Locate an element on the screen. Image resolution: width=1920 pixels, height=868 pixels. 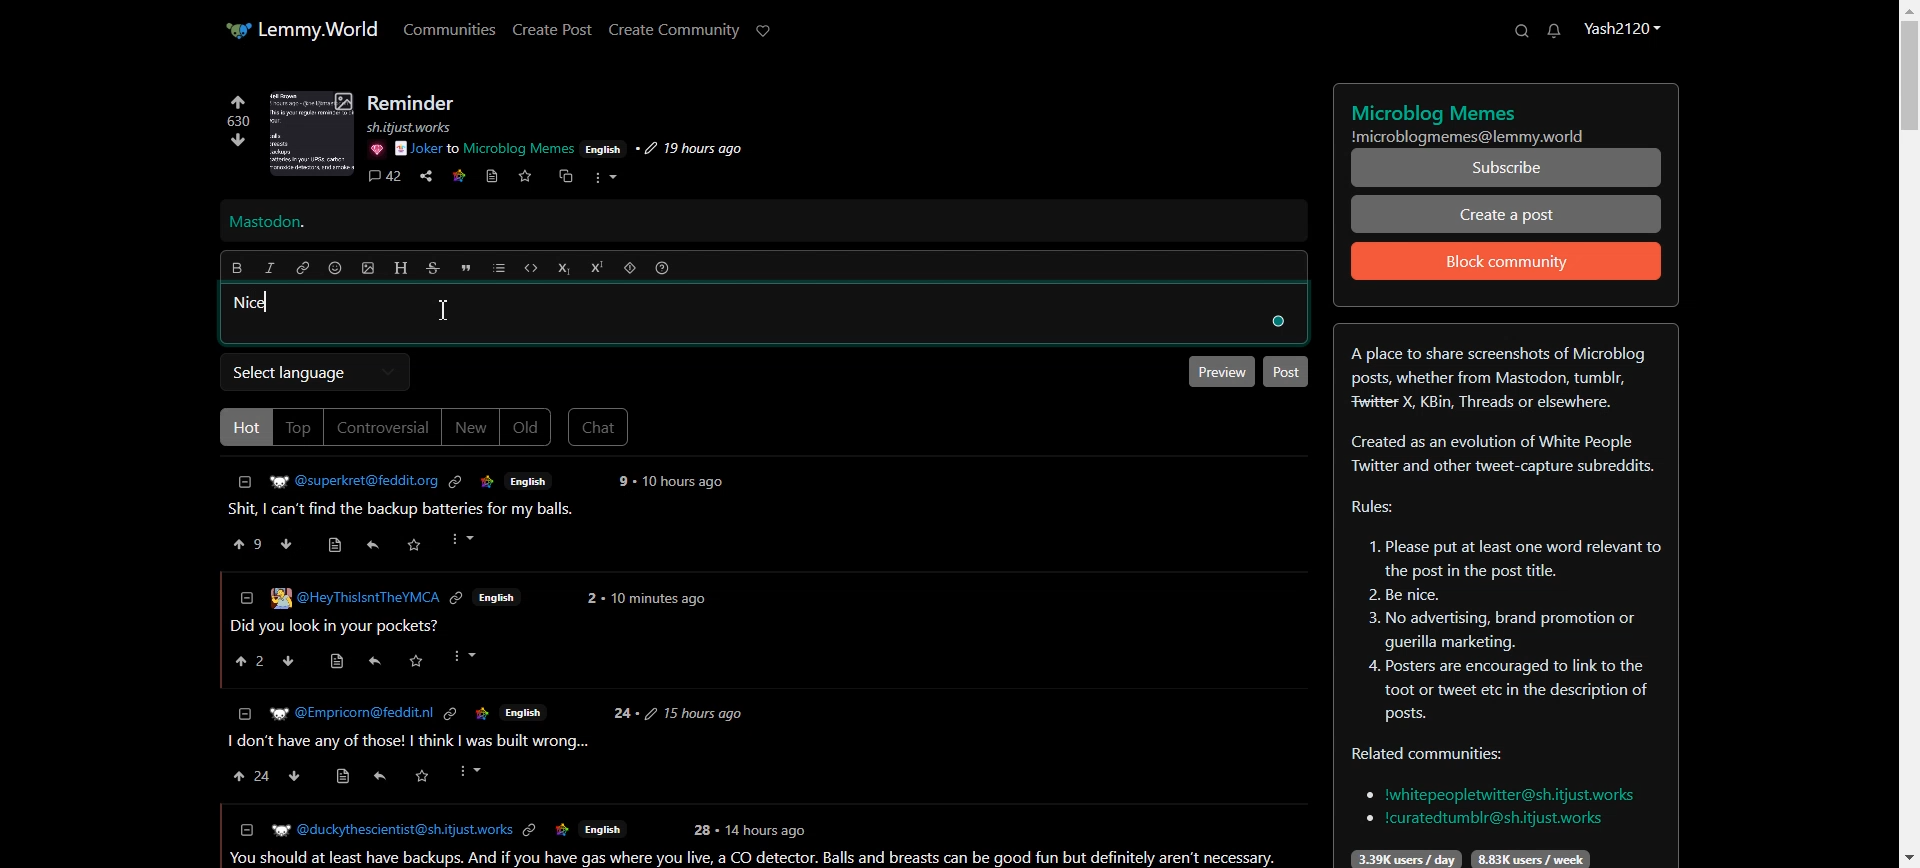
You should at least have backups. And if you have gas where you live, a CO detector. Balls and breasts can be good fun but definitely aren't necessary. is located at coordinates (758, 858).